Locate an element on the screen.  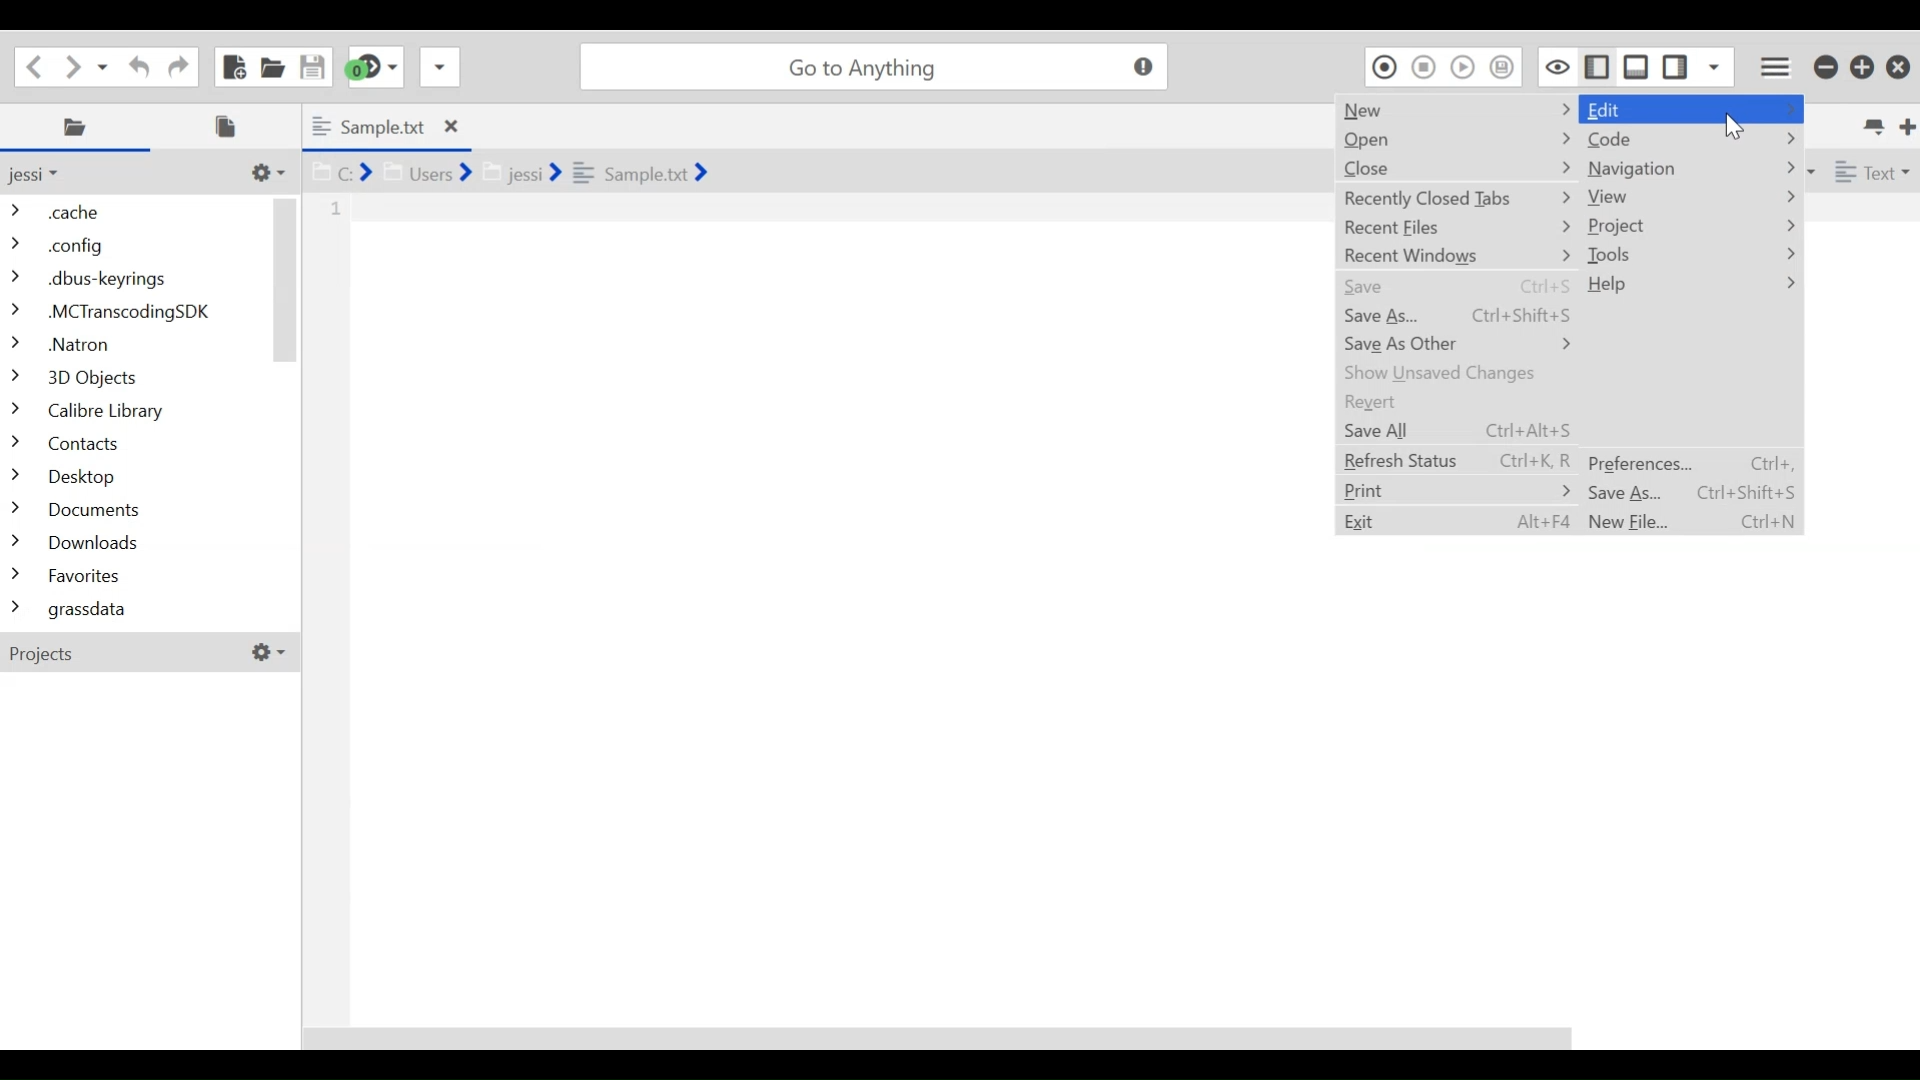
Go back one location is located at coordinates (34, 64).